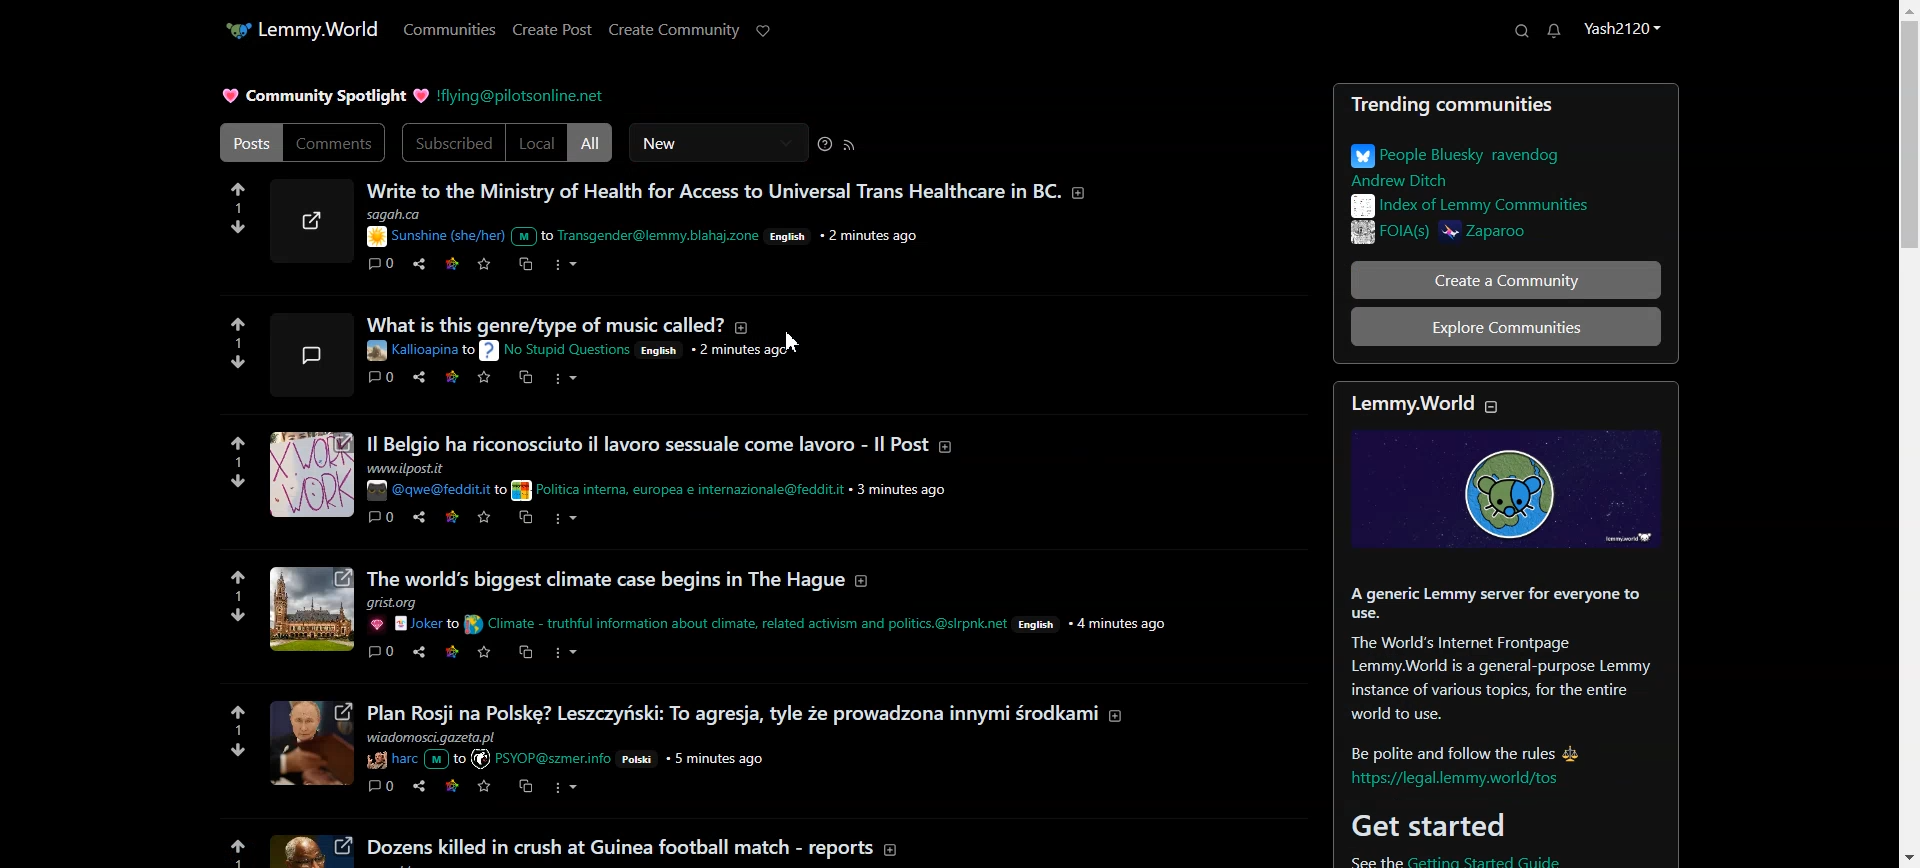 The image size is (1920, 868). I want to click on English, so click(669, 353).